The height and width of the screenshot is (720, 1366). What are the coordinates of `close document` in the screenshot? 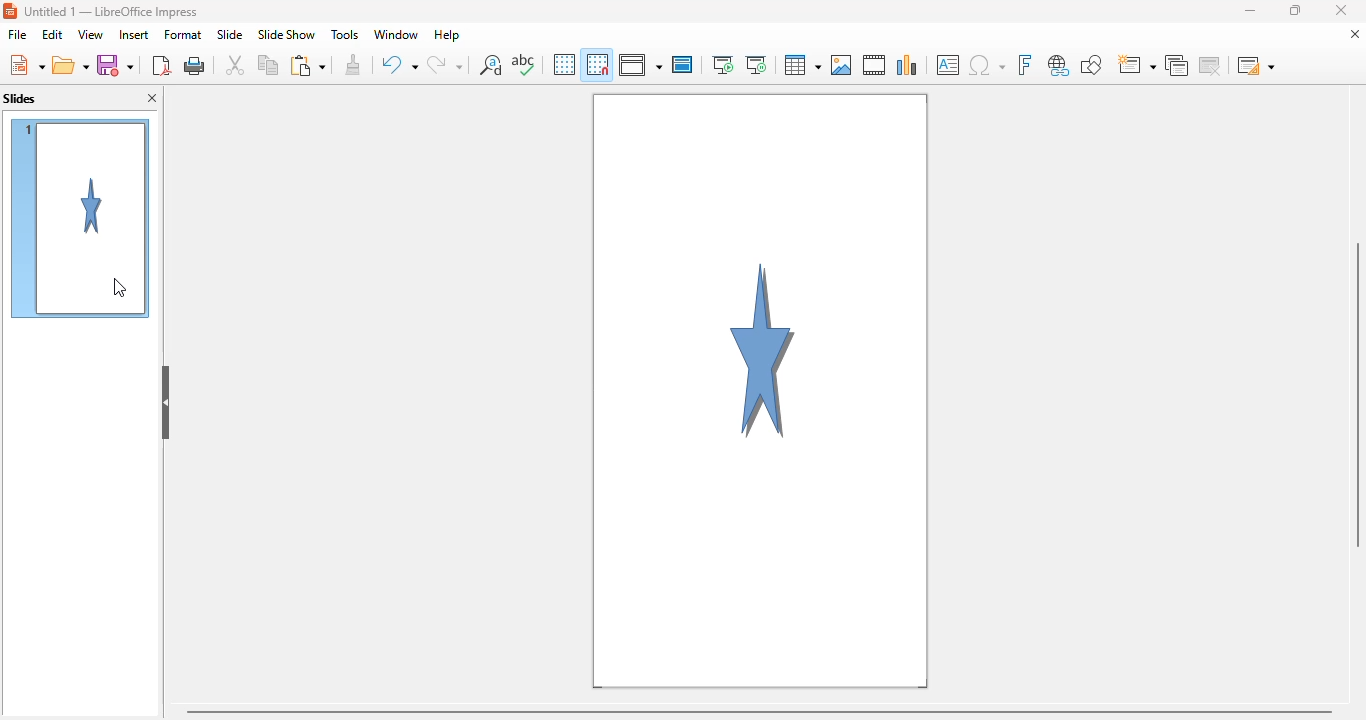 It's located at (1355, 34).